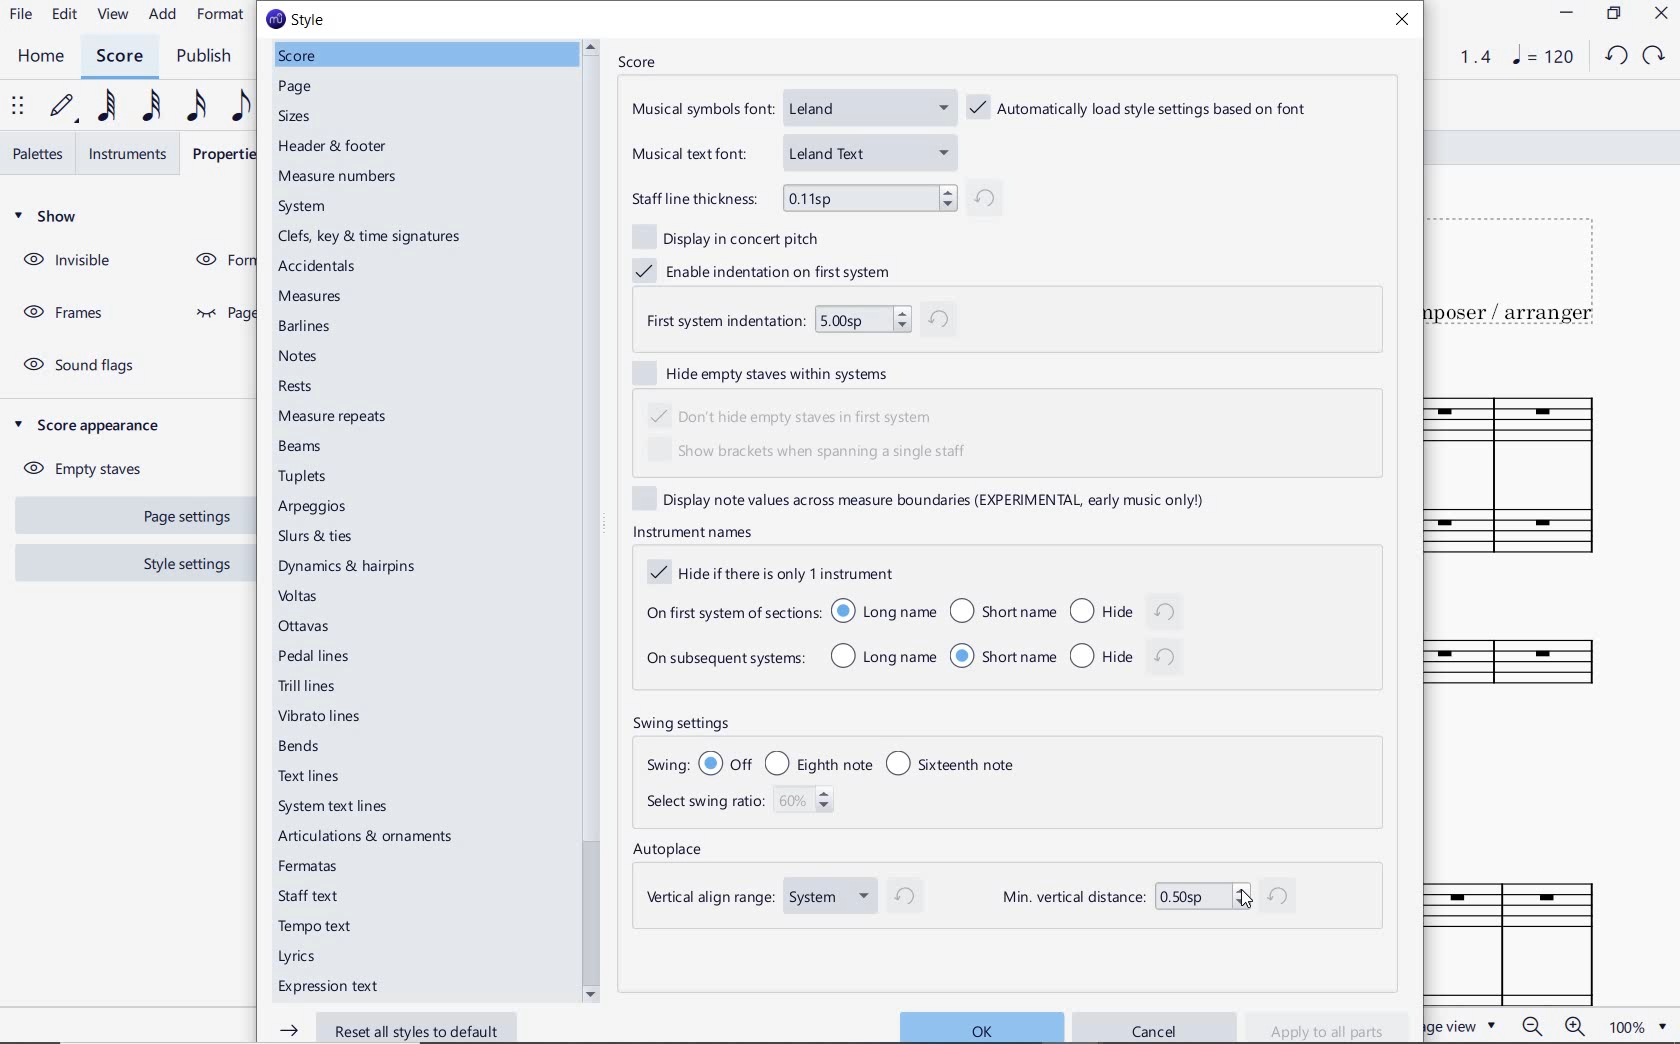  What do you see at coordinates (219, 314) in the screenshot?
I see `PAGE MARGINS` at bounding box center [219, 314].